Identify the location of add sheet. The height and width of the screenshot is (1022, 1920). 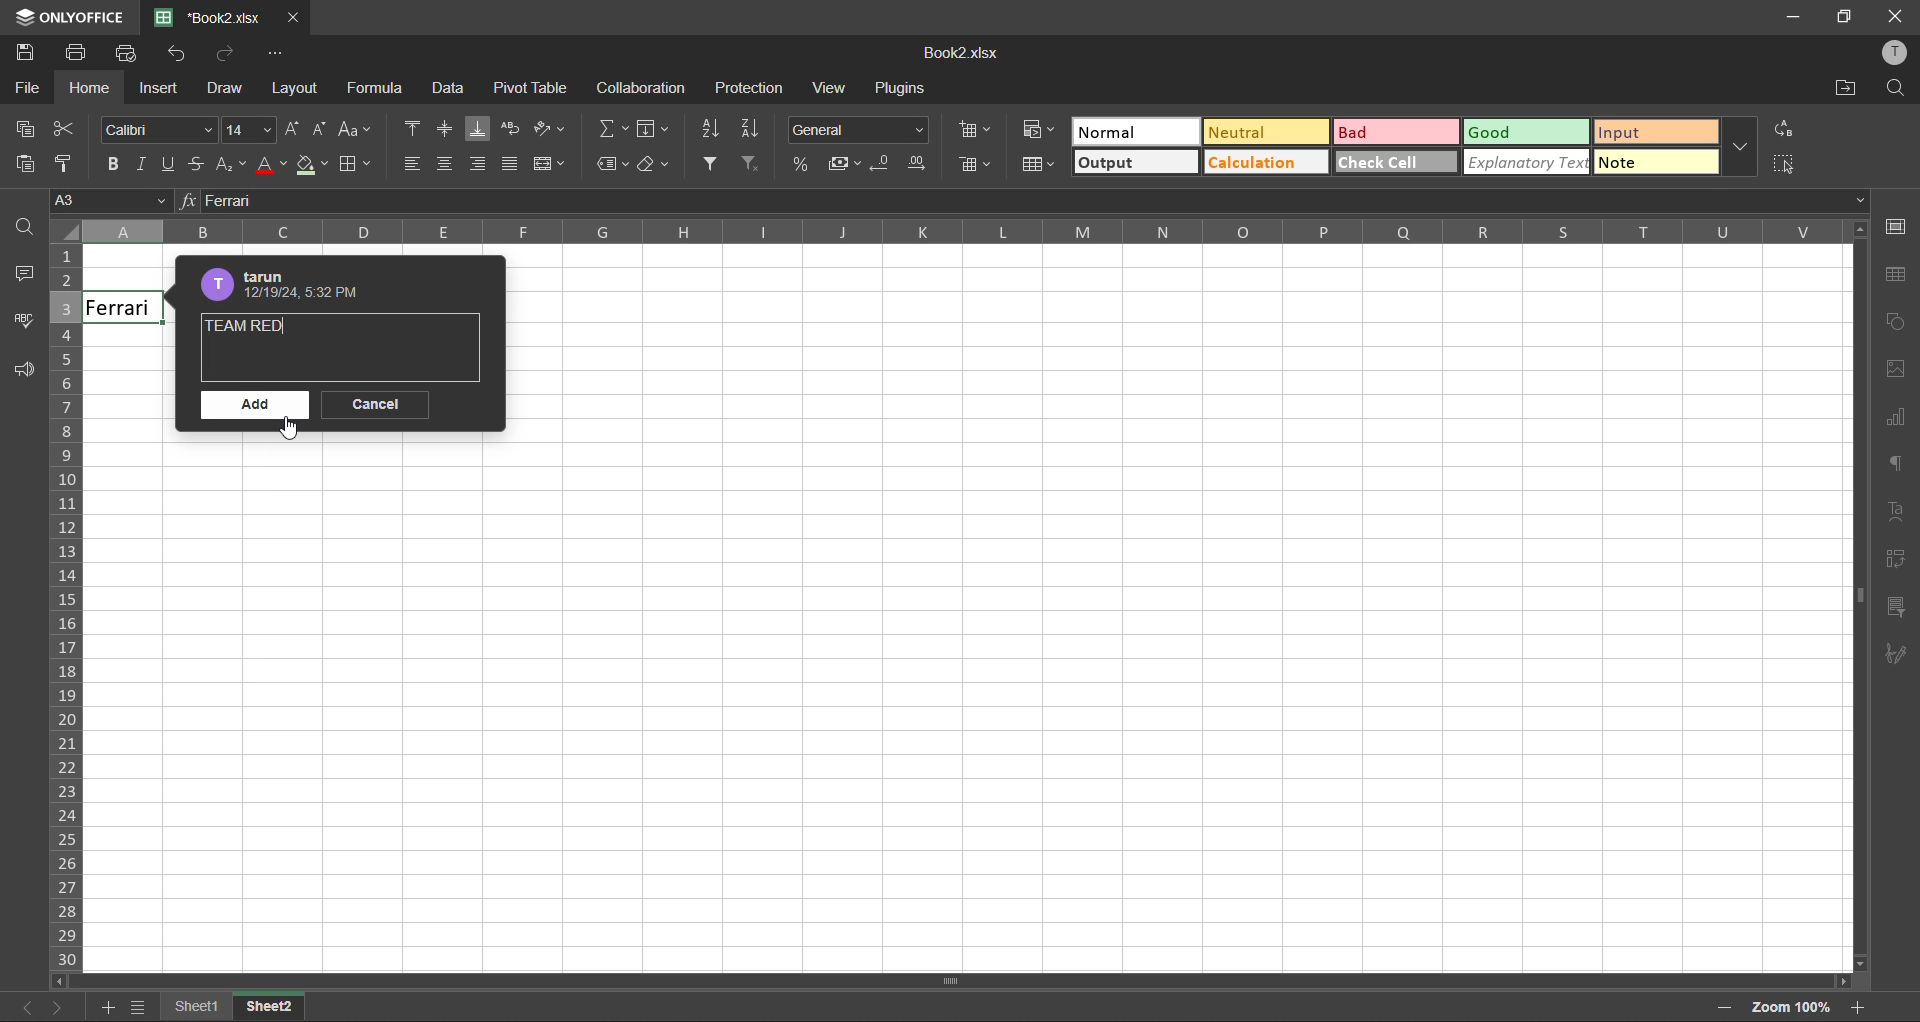
(101, 1009).